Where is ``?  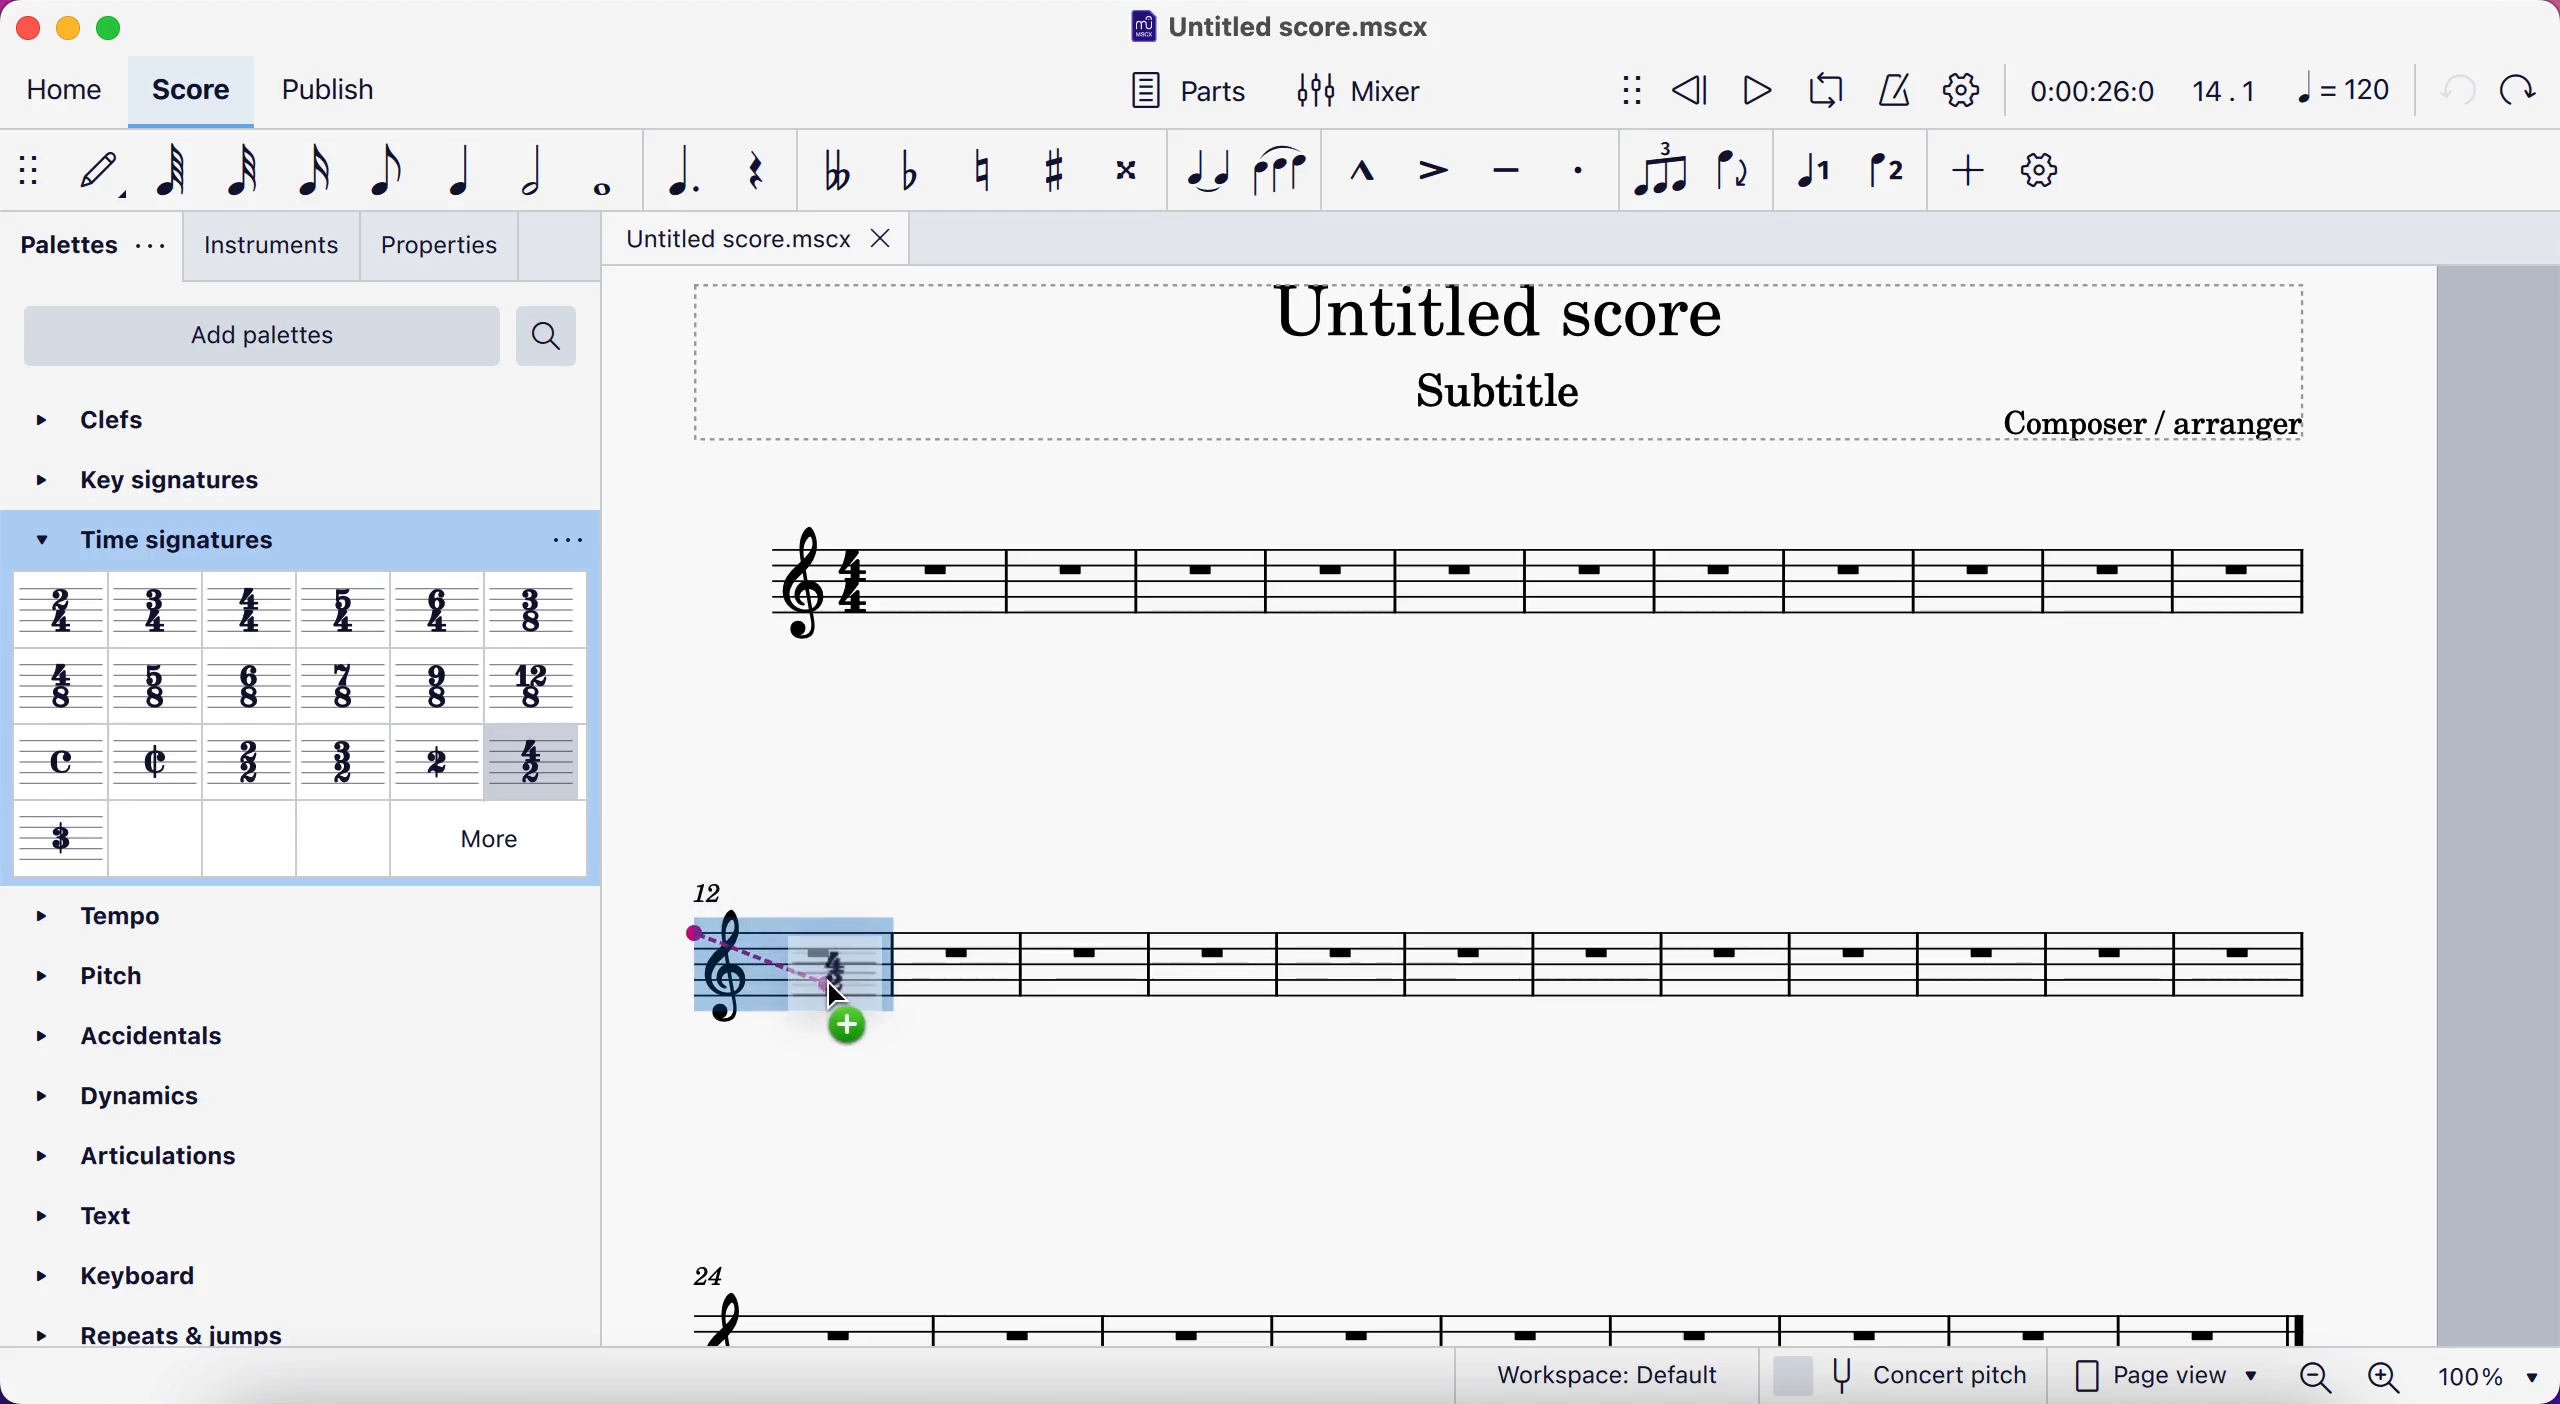
 is located at coordinates (538, 608).